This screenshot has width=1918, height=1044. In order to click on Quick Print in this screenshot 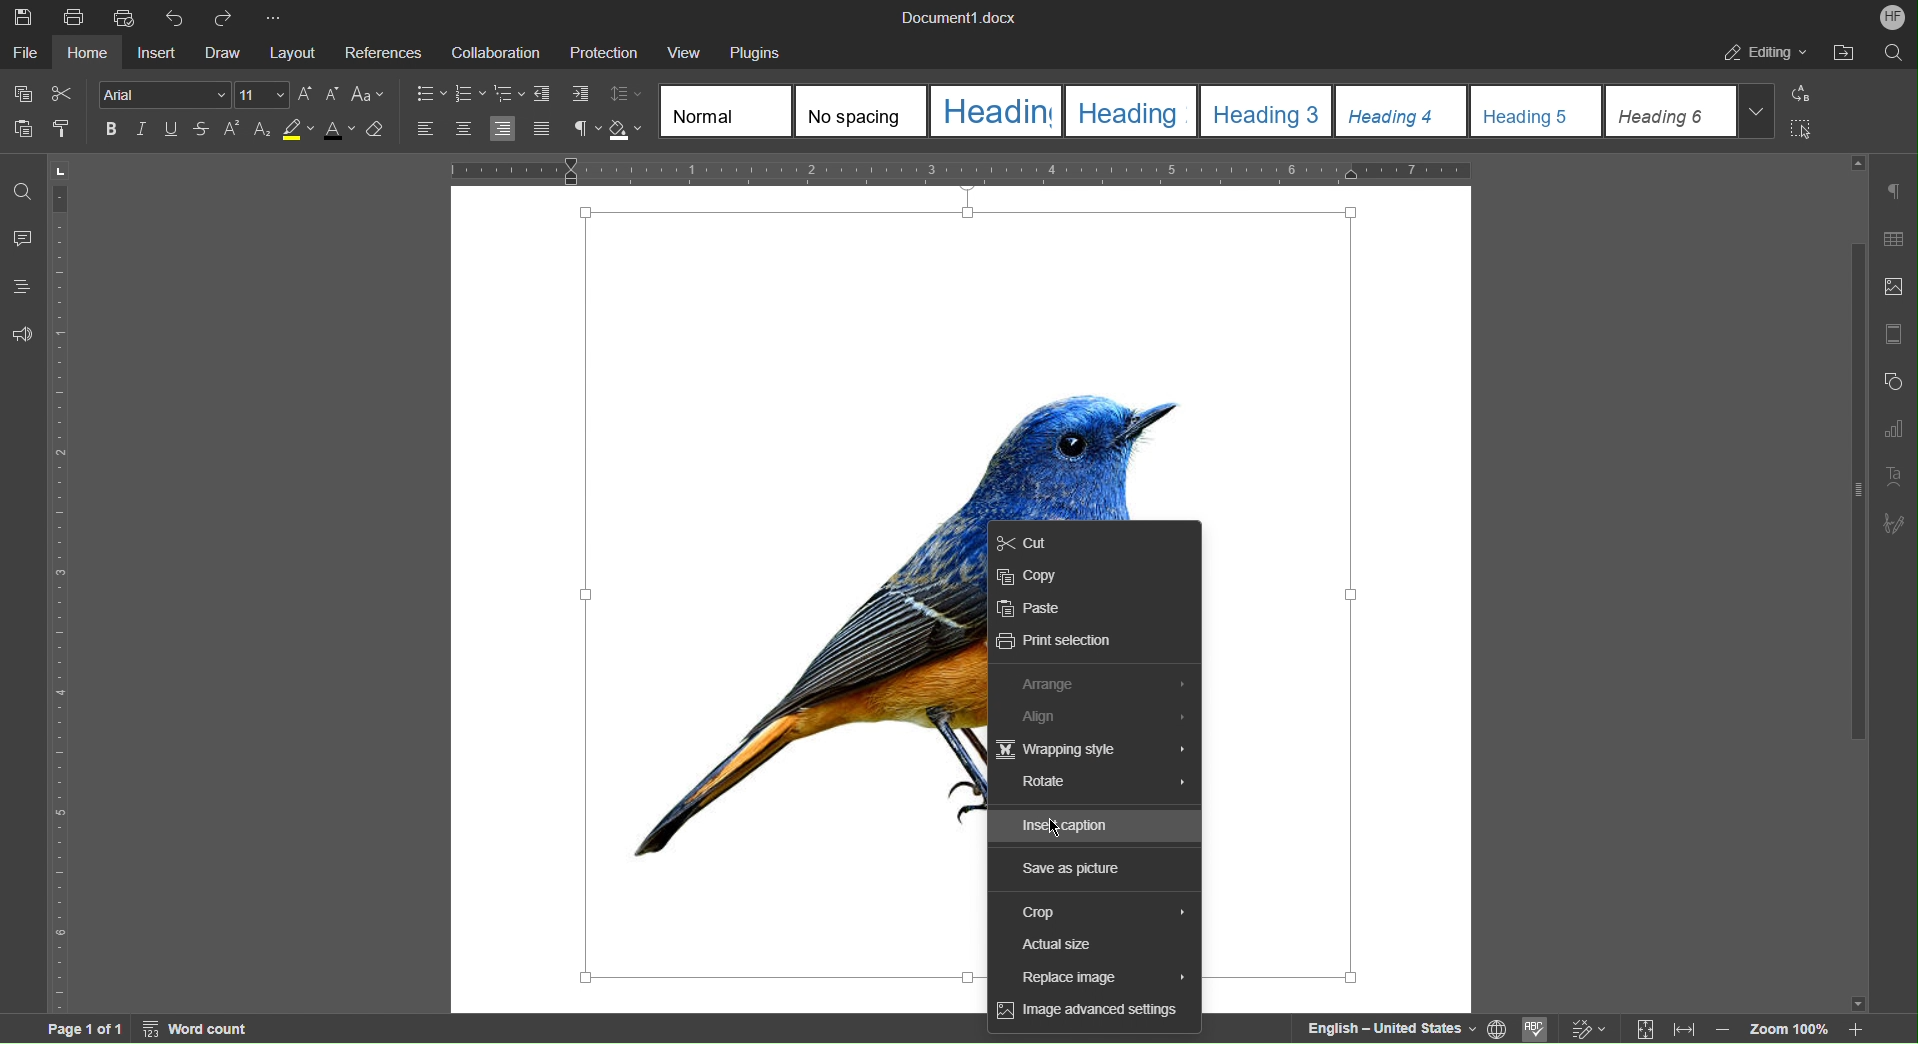, I will do `click(123, 16)`.